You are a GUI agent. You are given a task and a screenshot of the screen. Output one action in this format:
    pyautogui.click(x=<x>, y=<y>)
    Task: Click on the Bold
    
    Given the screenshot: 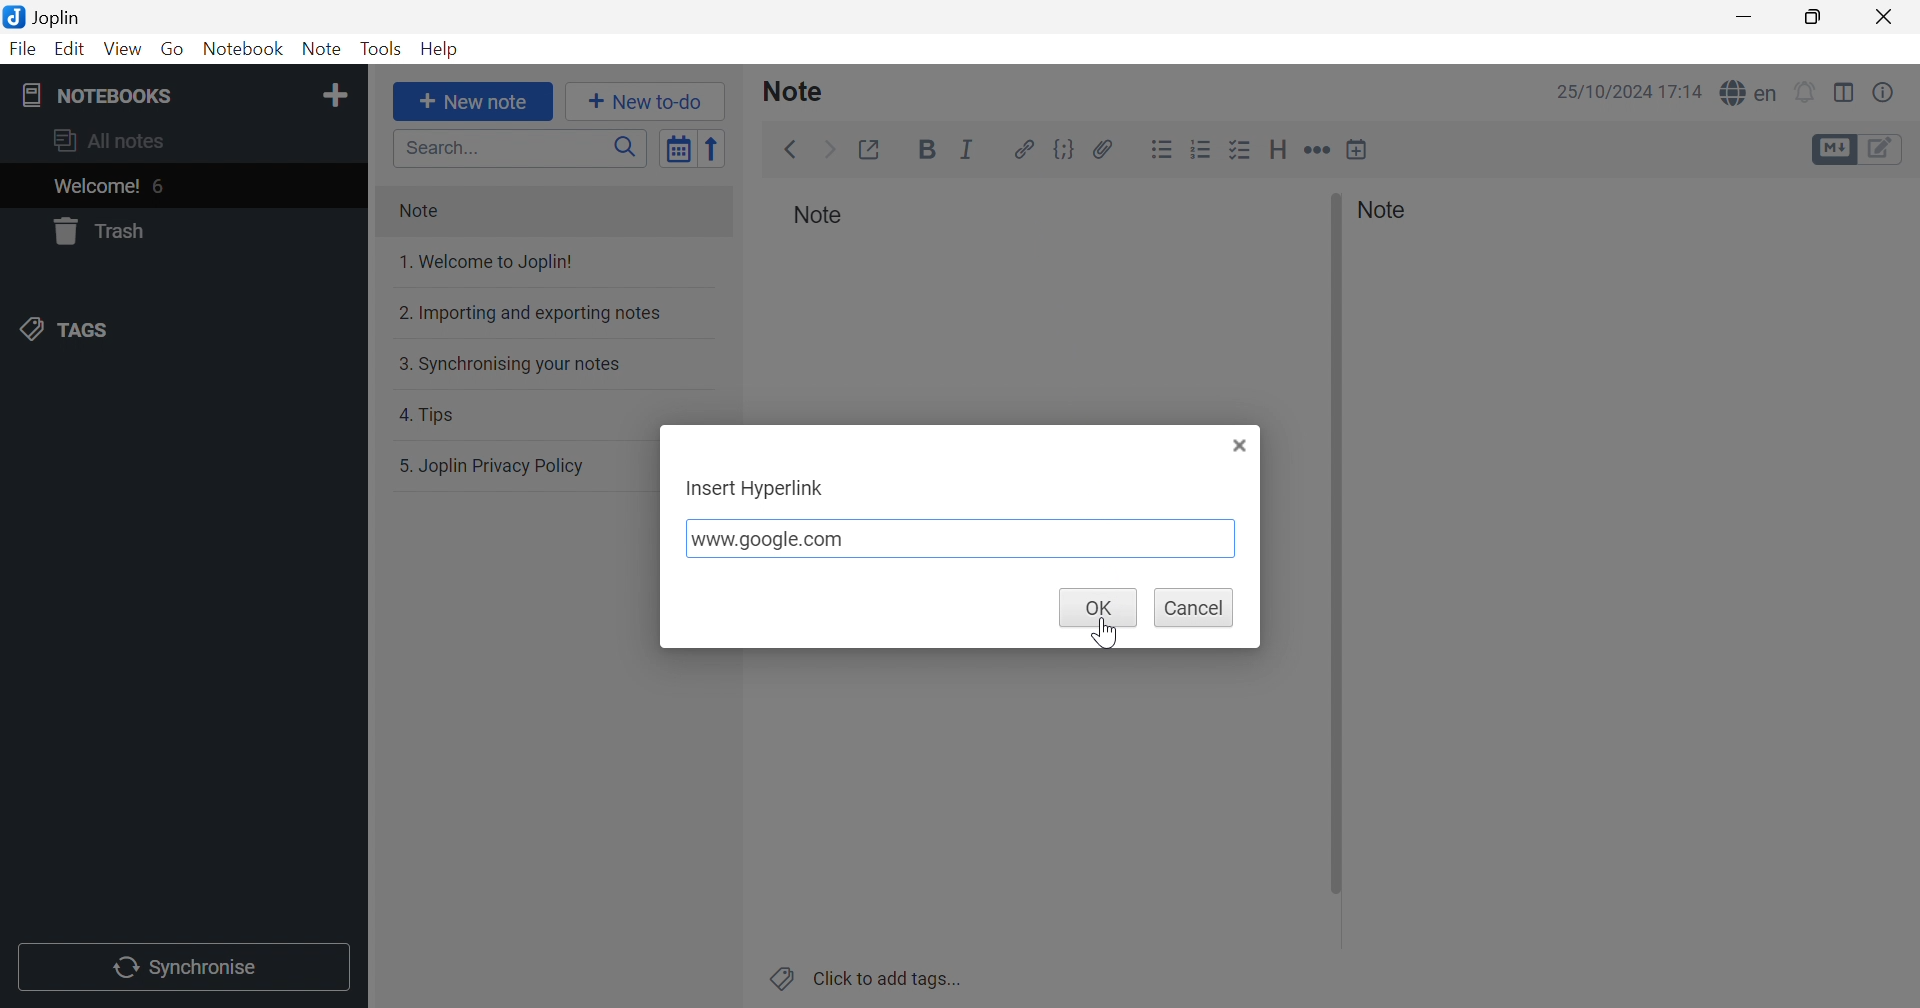 What is the action you would take?
    pyautogui.click(x=927, y=152)
    